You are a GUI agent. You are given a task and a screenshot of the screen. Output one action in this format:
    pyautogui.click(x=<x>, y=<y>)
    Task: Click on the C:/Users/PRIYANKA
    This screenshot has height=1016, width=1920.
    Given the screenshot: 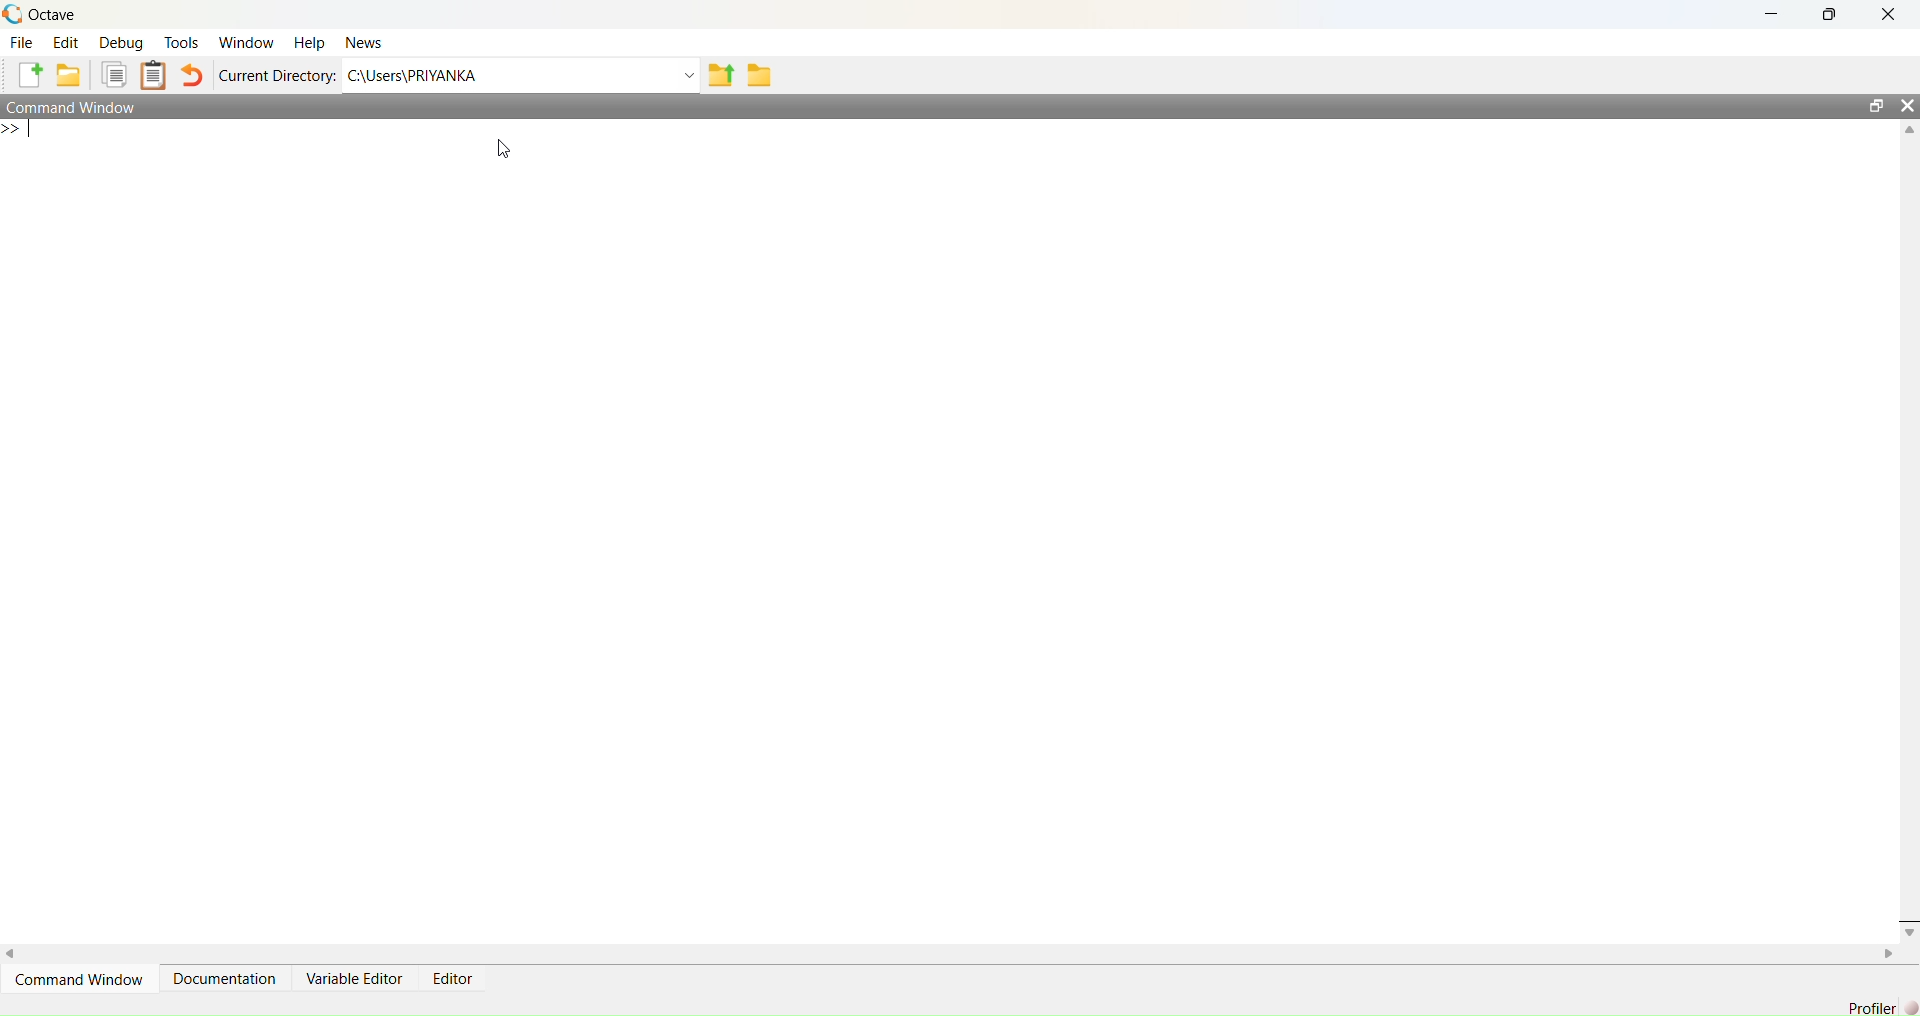 What is the action you would take?
    pyautogui.click(x=506, y=77)
    